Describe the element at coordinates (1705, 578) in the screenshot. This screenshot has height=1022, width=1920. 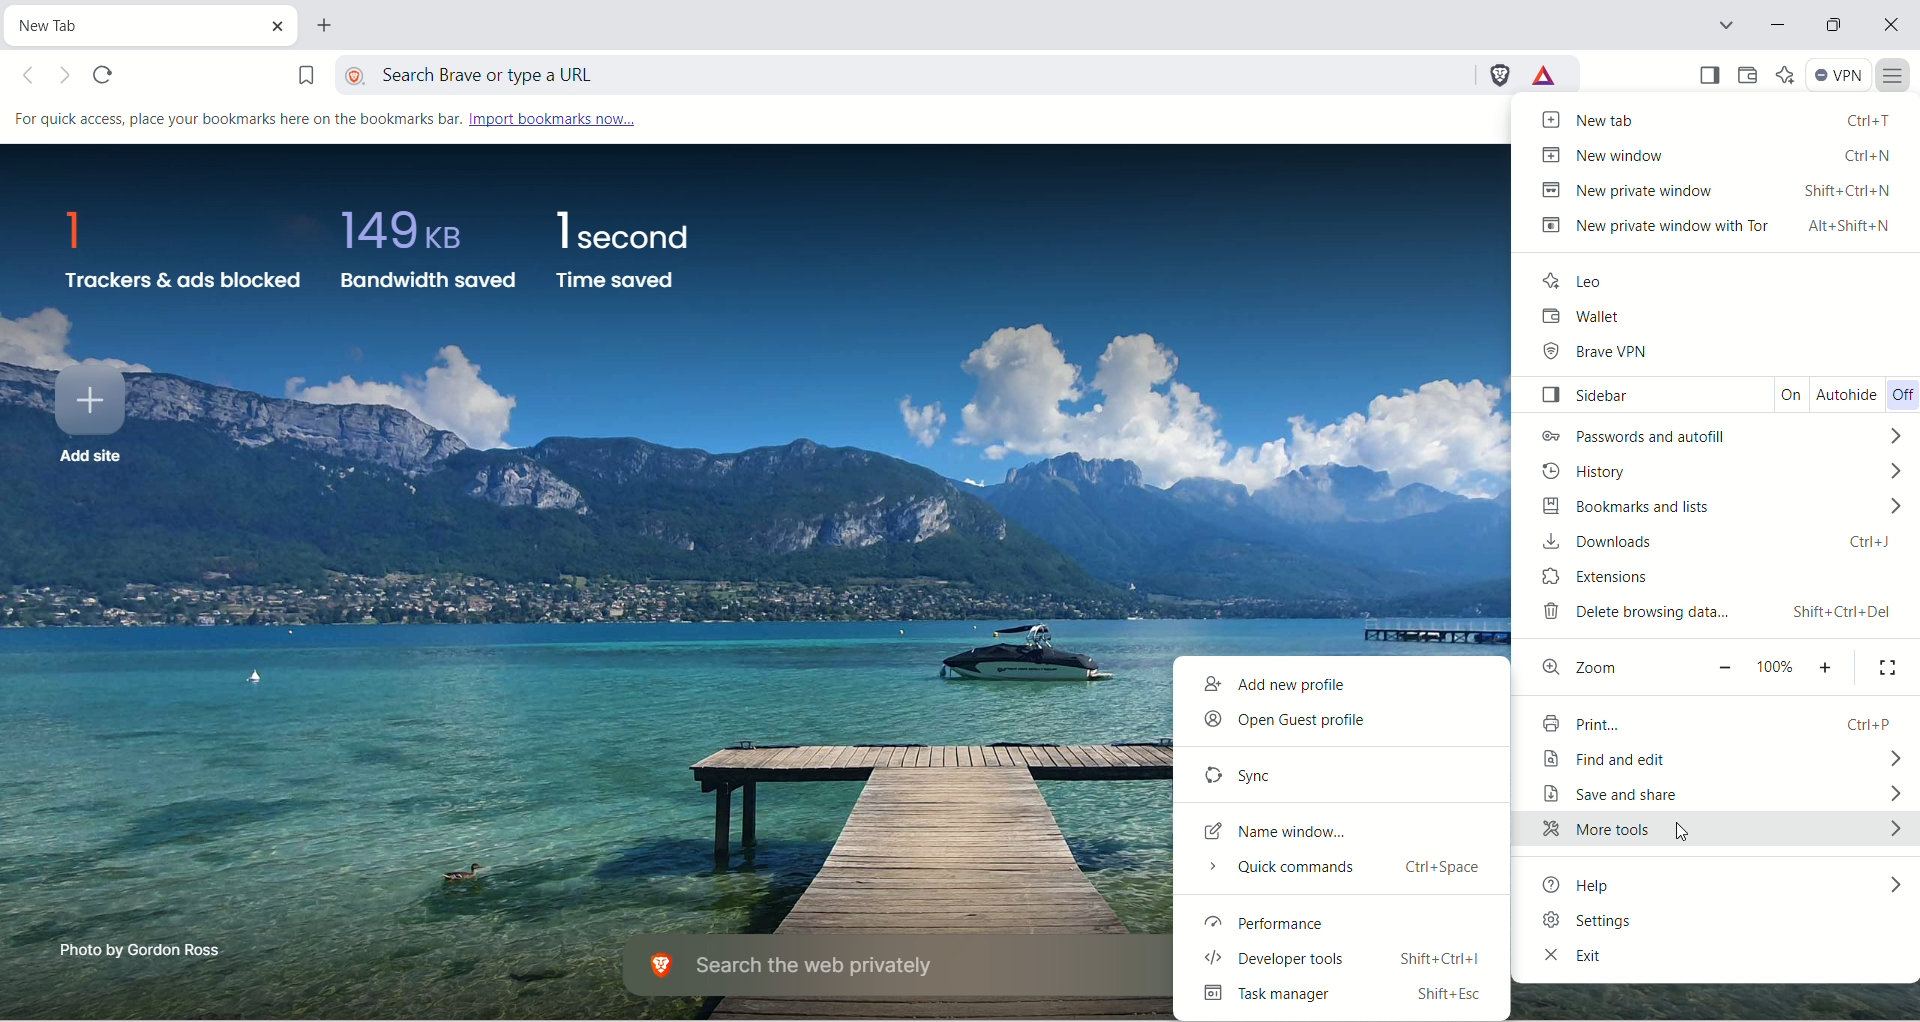
I see `extensions` at that location.